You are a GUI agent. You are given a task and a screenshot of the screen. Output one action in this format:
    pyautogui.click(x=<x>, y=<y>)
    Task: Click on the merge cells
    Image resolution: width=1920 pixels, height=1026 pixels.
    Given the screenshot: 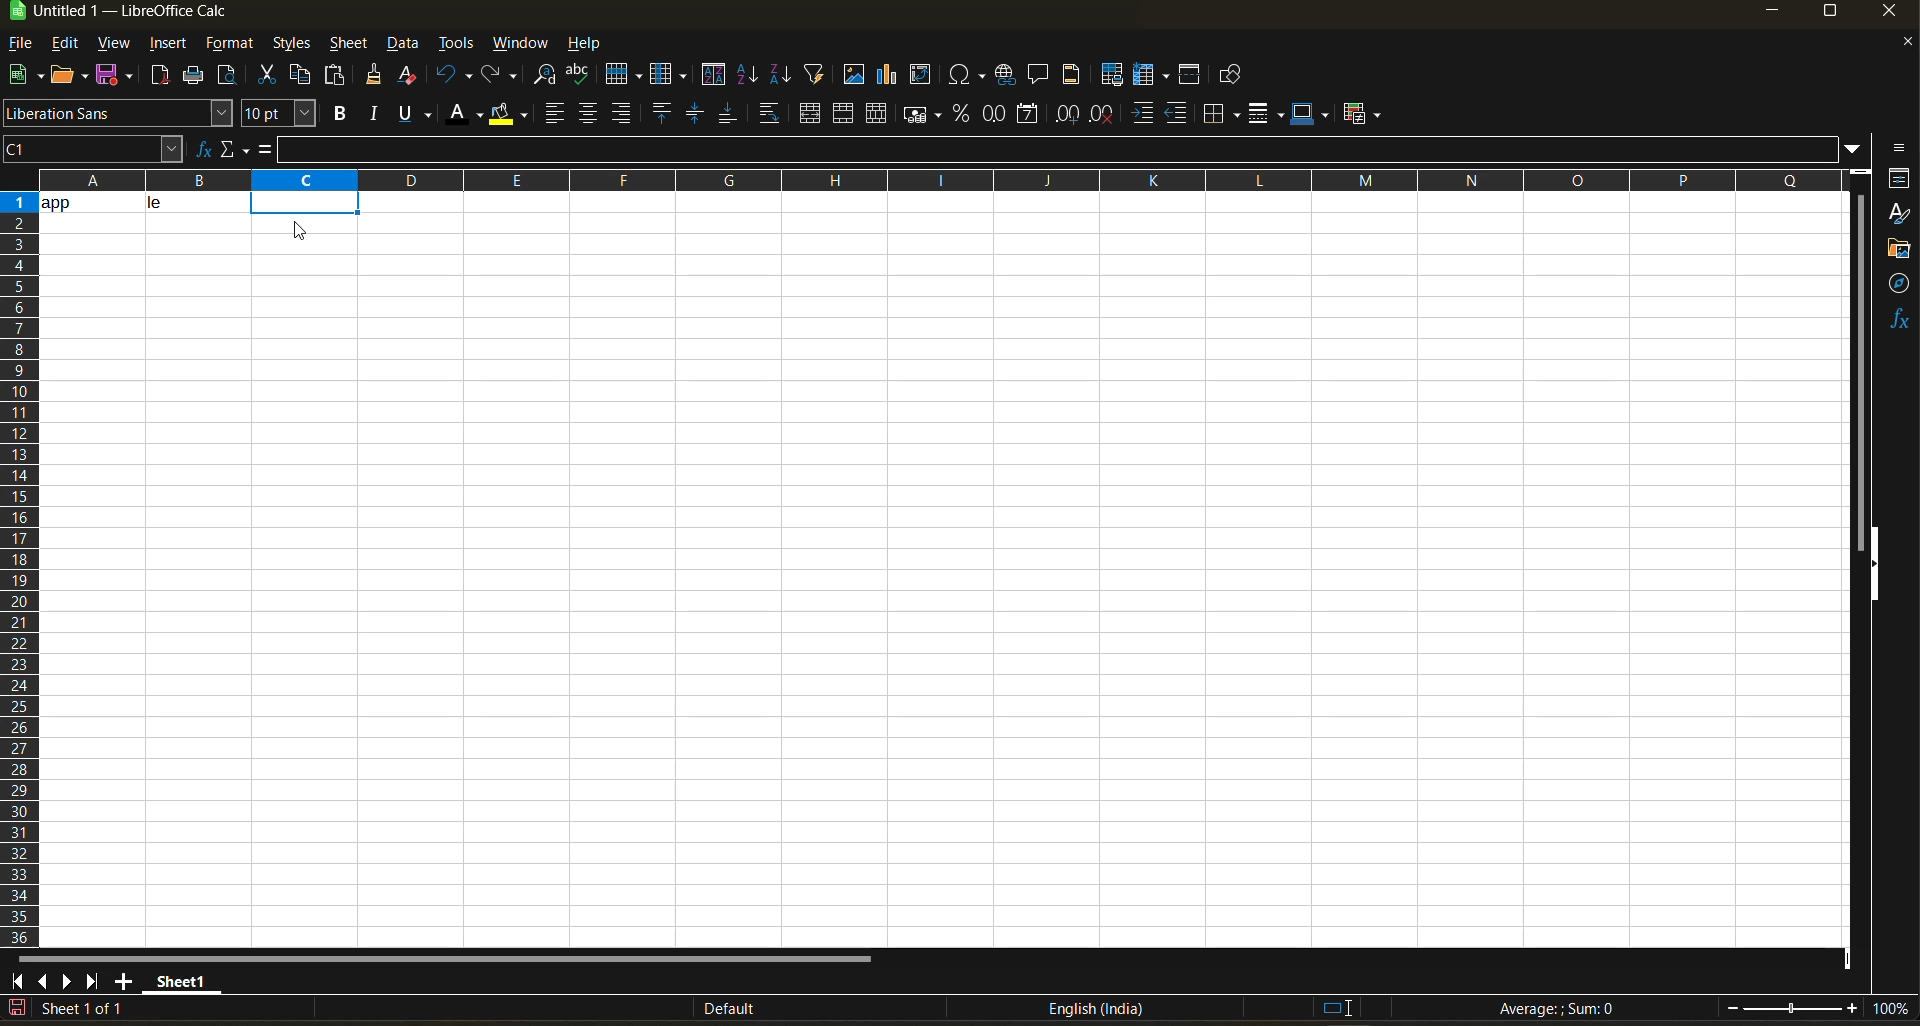 What is the action you would take?
    pyautogui.click(x=846, y=117)
    